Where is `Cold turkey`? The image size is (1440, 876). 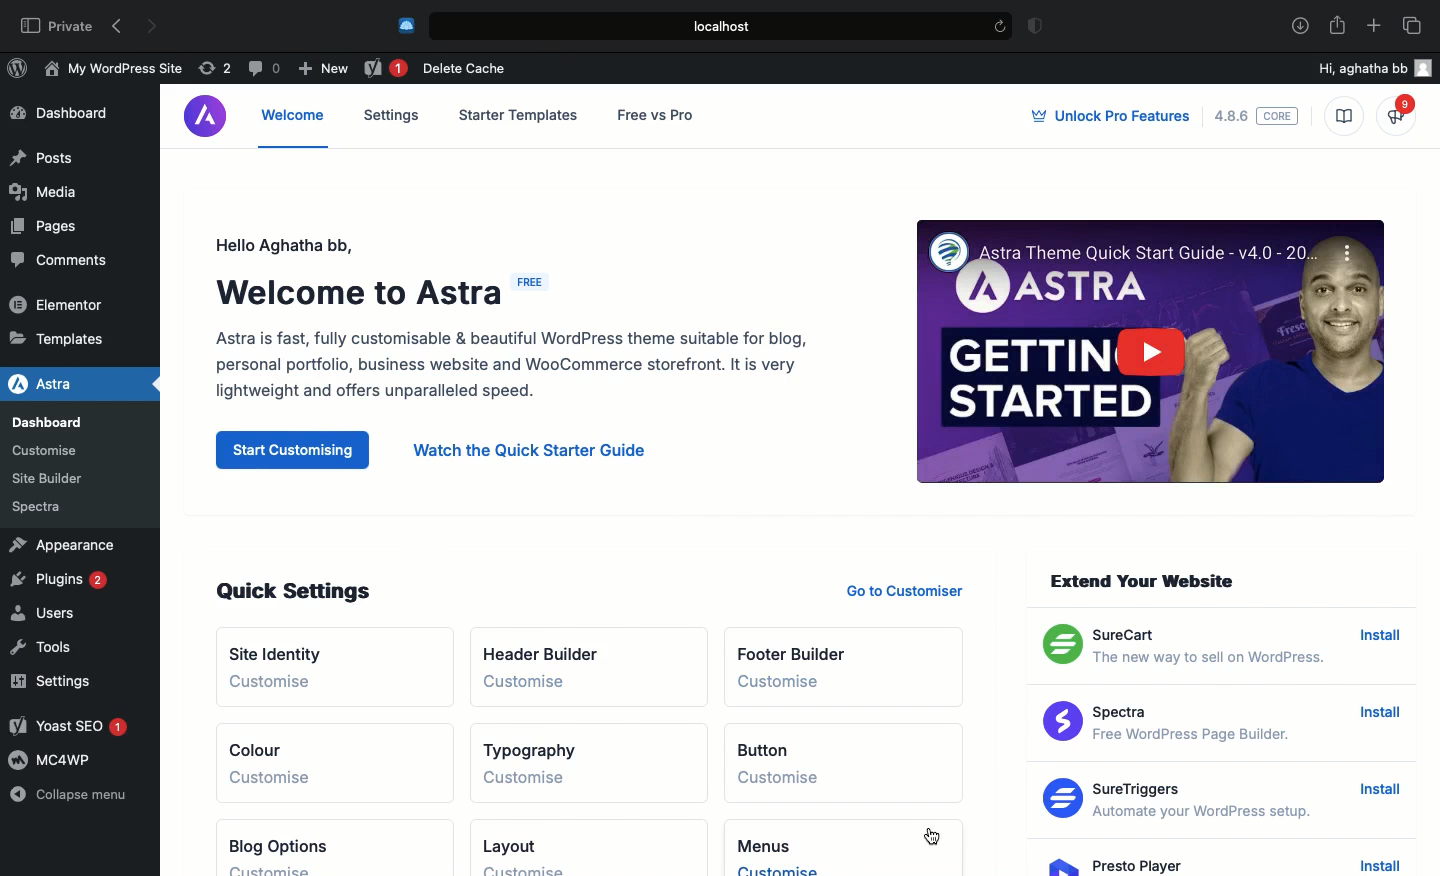 Cold turkey is located at coordinates (407, 26).